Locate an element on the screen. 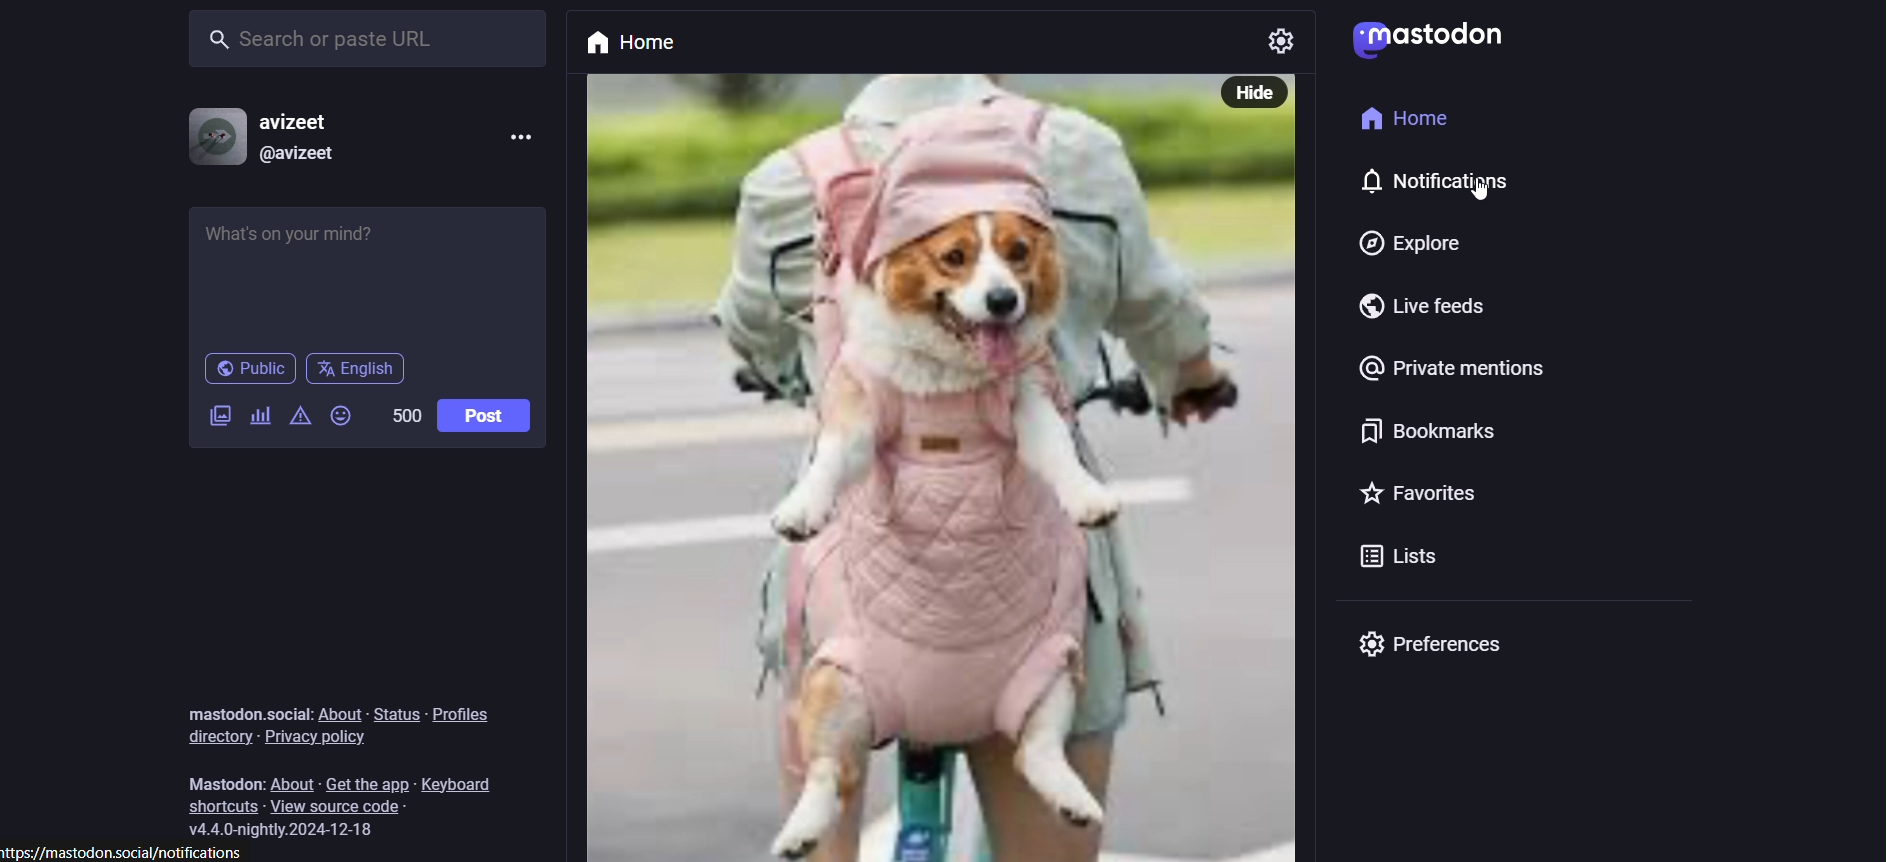 This screenshot has width=1886, height=862. post is located at coordinates (487, 415).